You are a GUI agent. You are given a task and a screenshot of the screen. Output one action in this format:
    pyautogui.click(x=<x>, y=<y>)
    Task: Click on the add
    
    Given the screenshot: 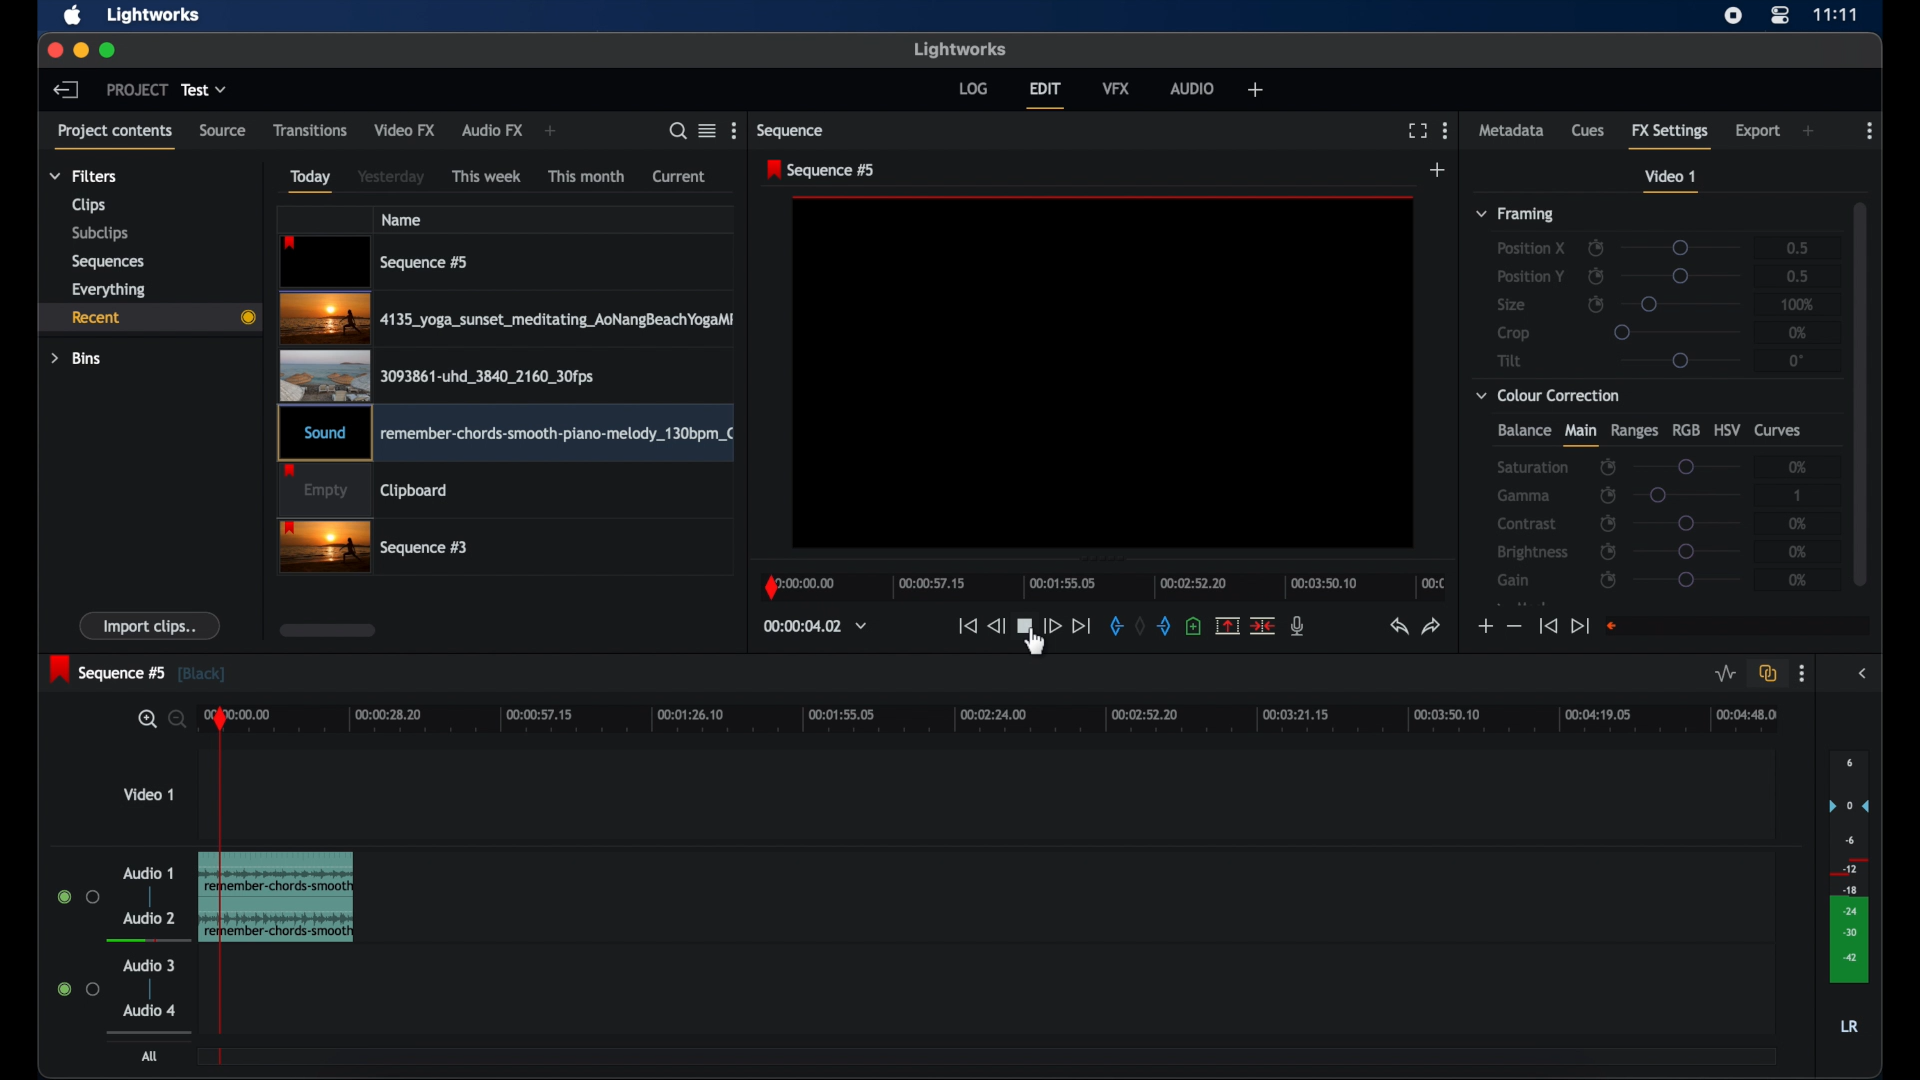 What is the action you would take?
    pyautogui.click(x=1439, y=169)
    